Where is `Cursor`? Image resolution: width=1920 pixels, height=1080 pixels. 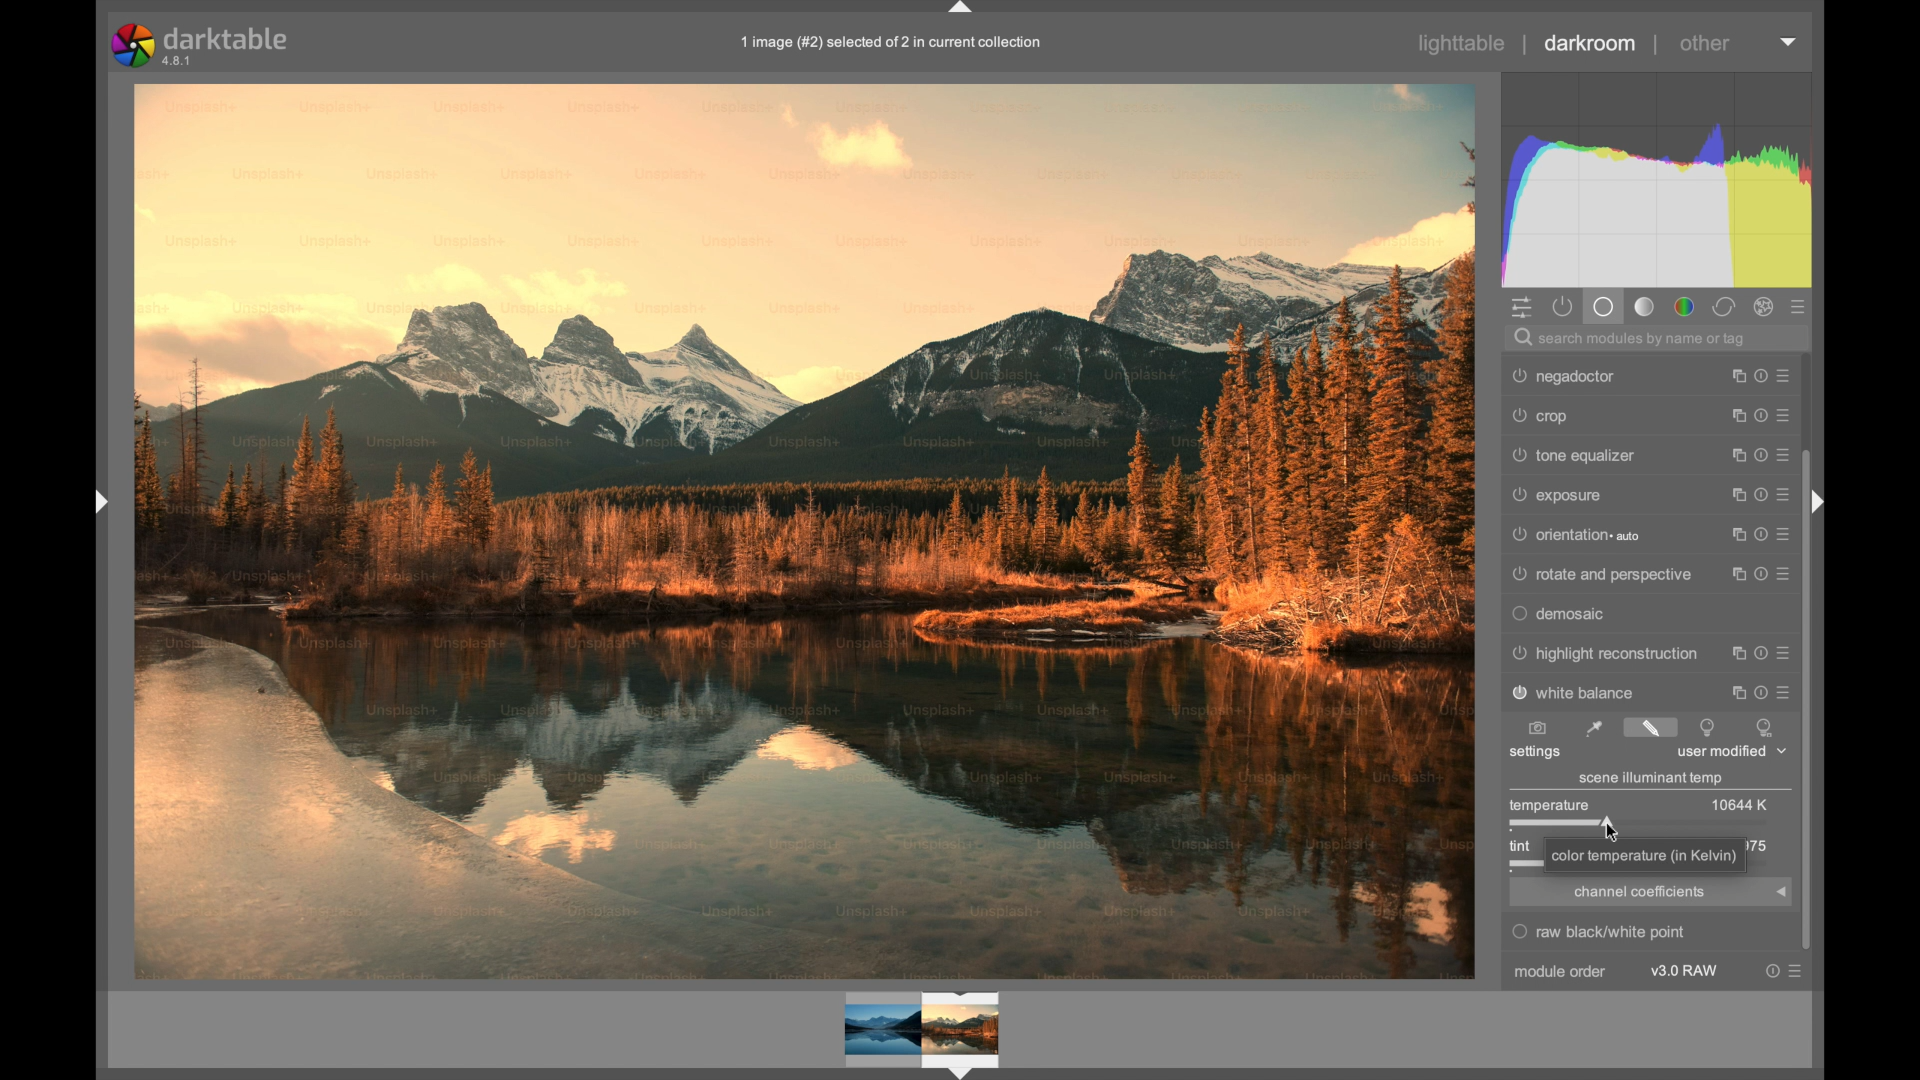 Cursor is located at coordinates (1612, 832).